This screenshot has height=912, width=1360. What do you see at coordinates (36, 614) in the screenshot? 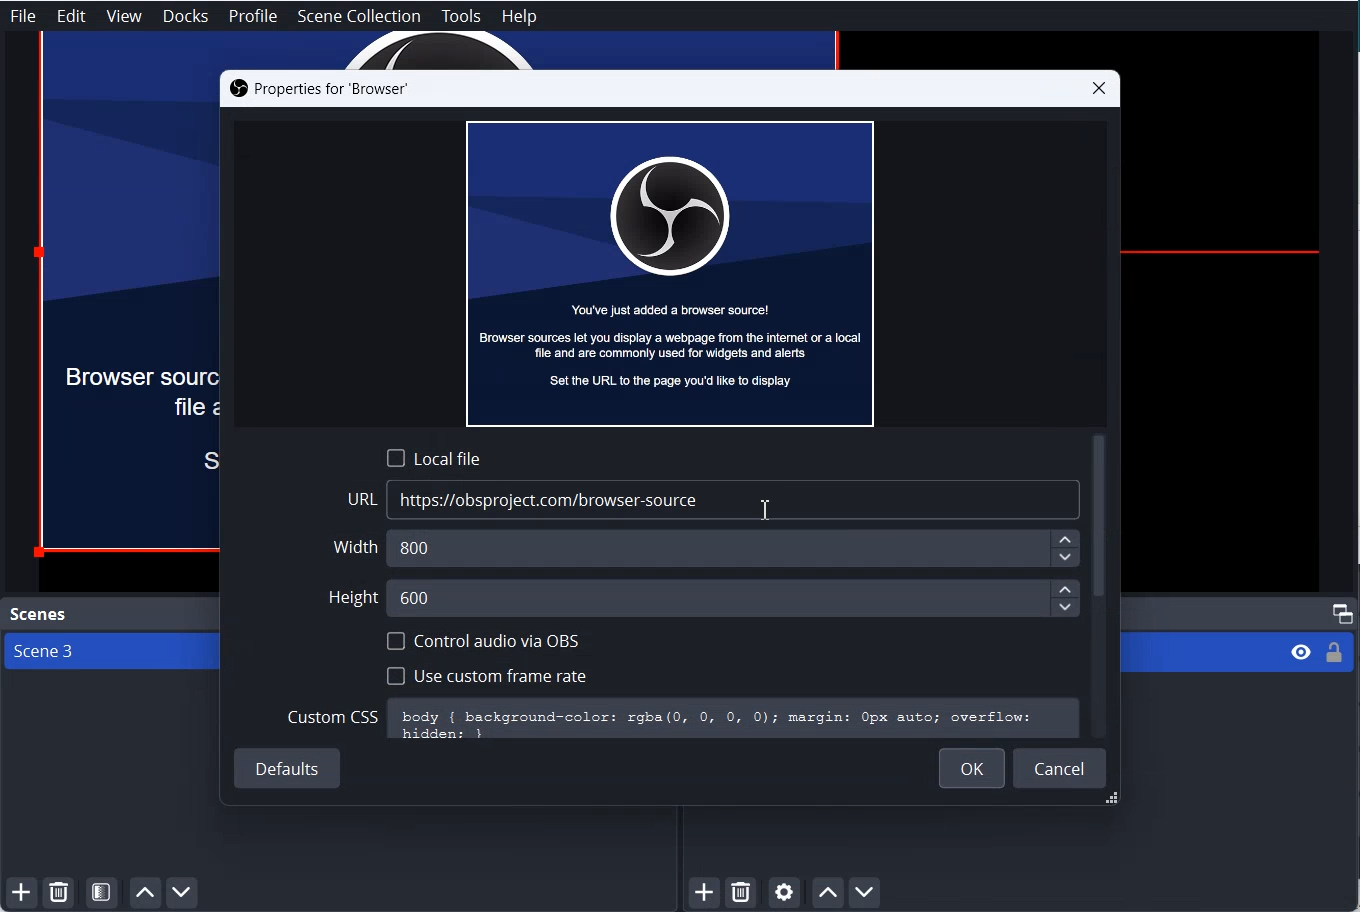
I see `Scenes` at bounding box center [36, 614].